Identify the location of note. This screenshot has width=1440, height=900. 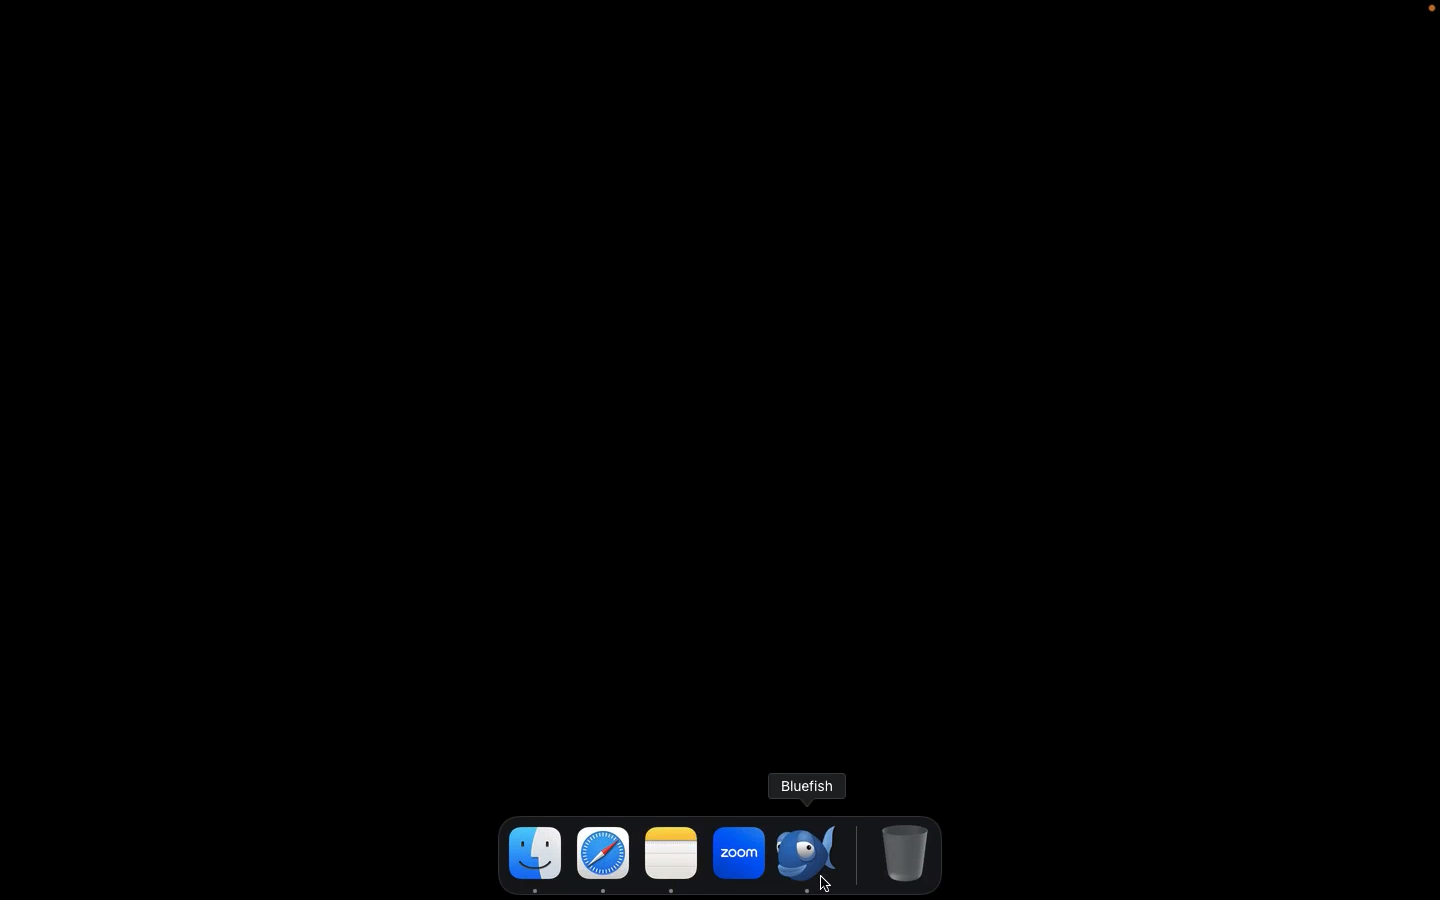
(671, 851).